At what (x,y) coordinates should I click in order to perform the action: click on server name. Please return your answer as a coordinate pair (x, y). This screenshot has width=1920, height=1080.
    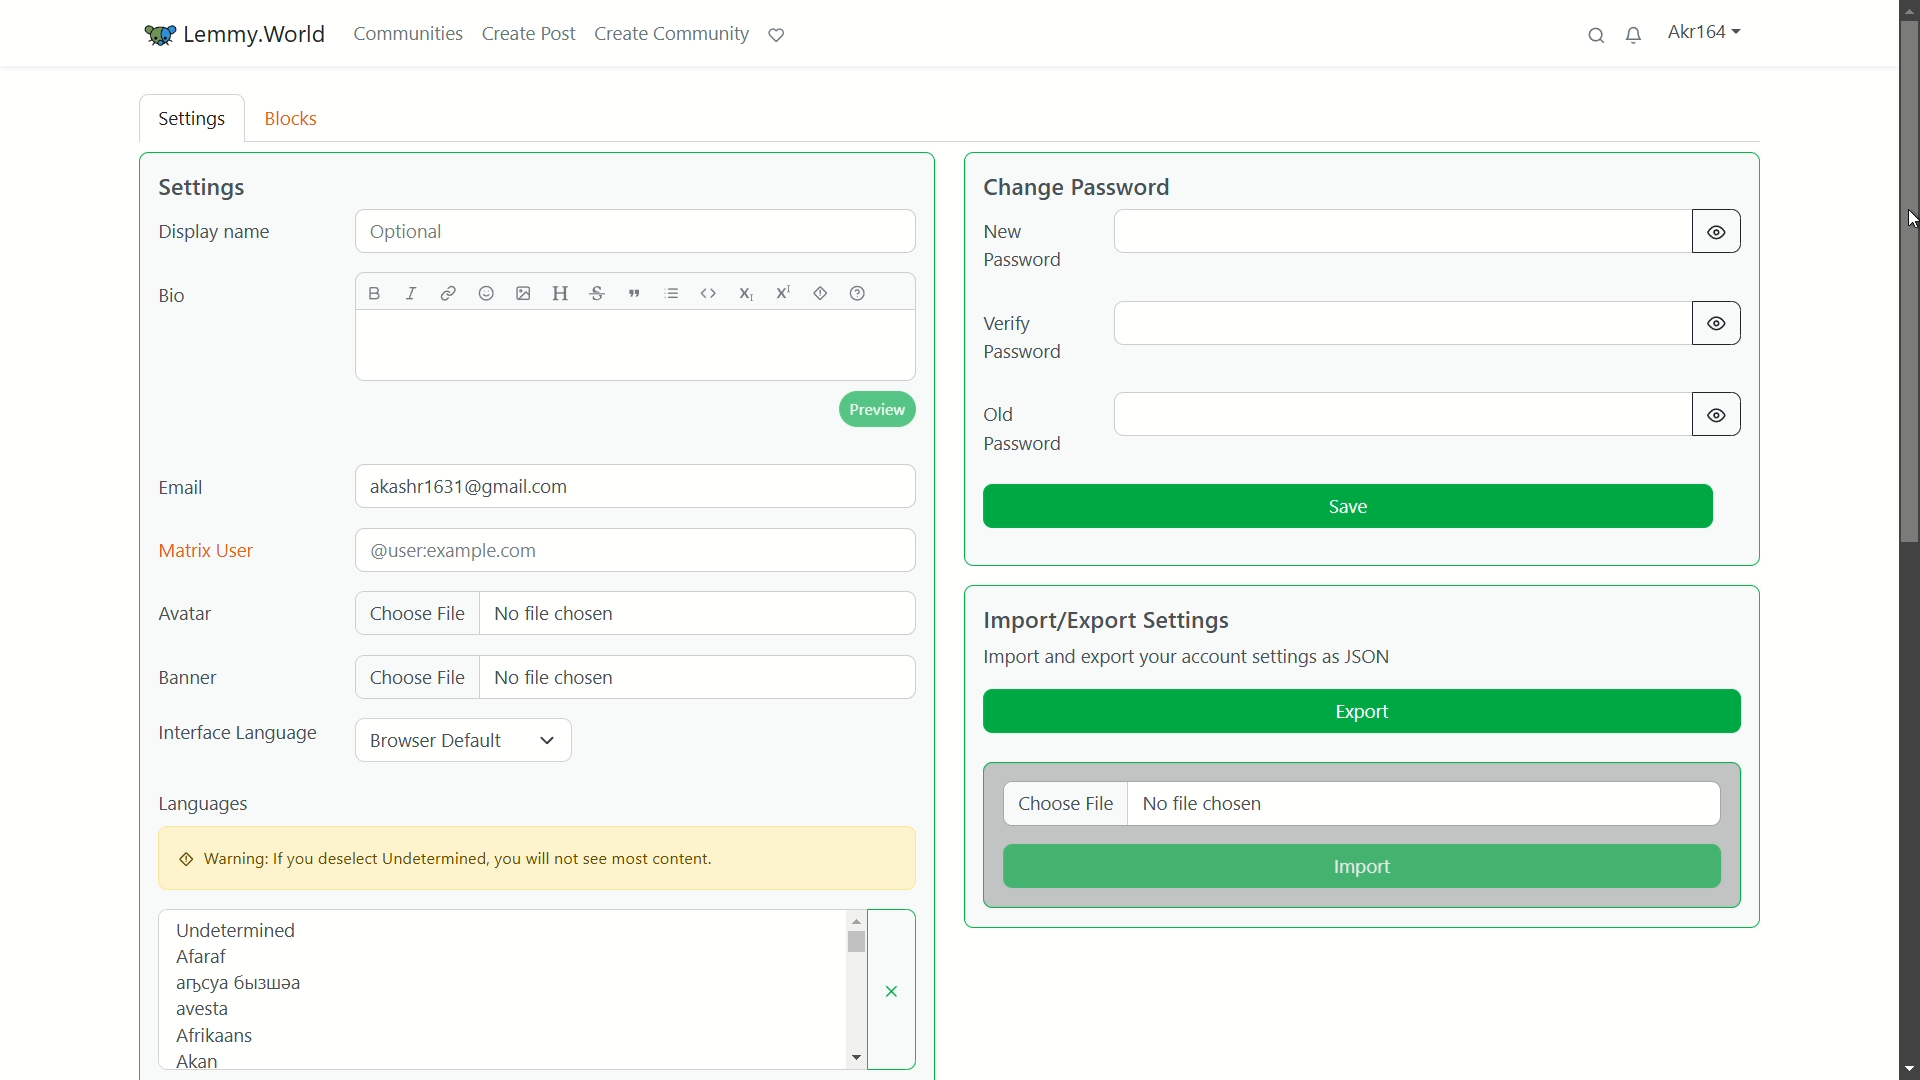
    Looking at the image, I should click on (257, 36).